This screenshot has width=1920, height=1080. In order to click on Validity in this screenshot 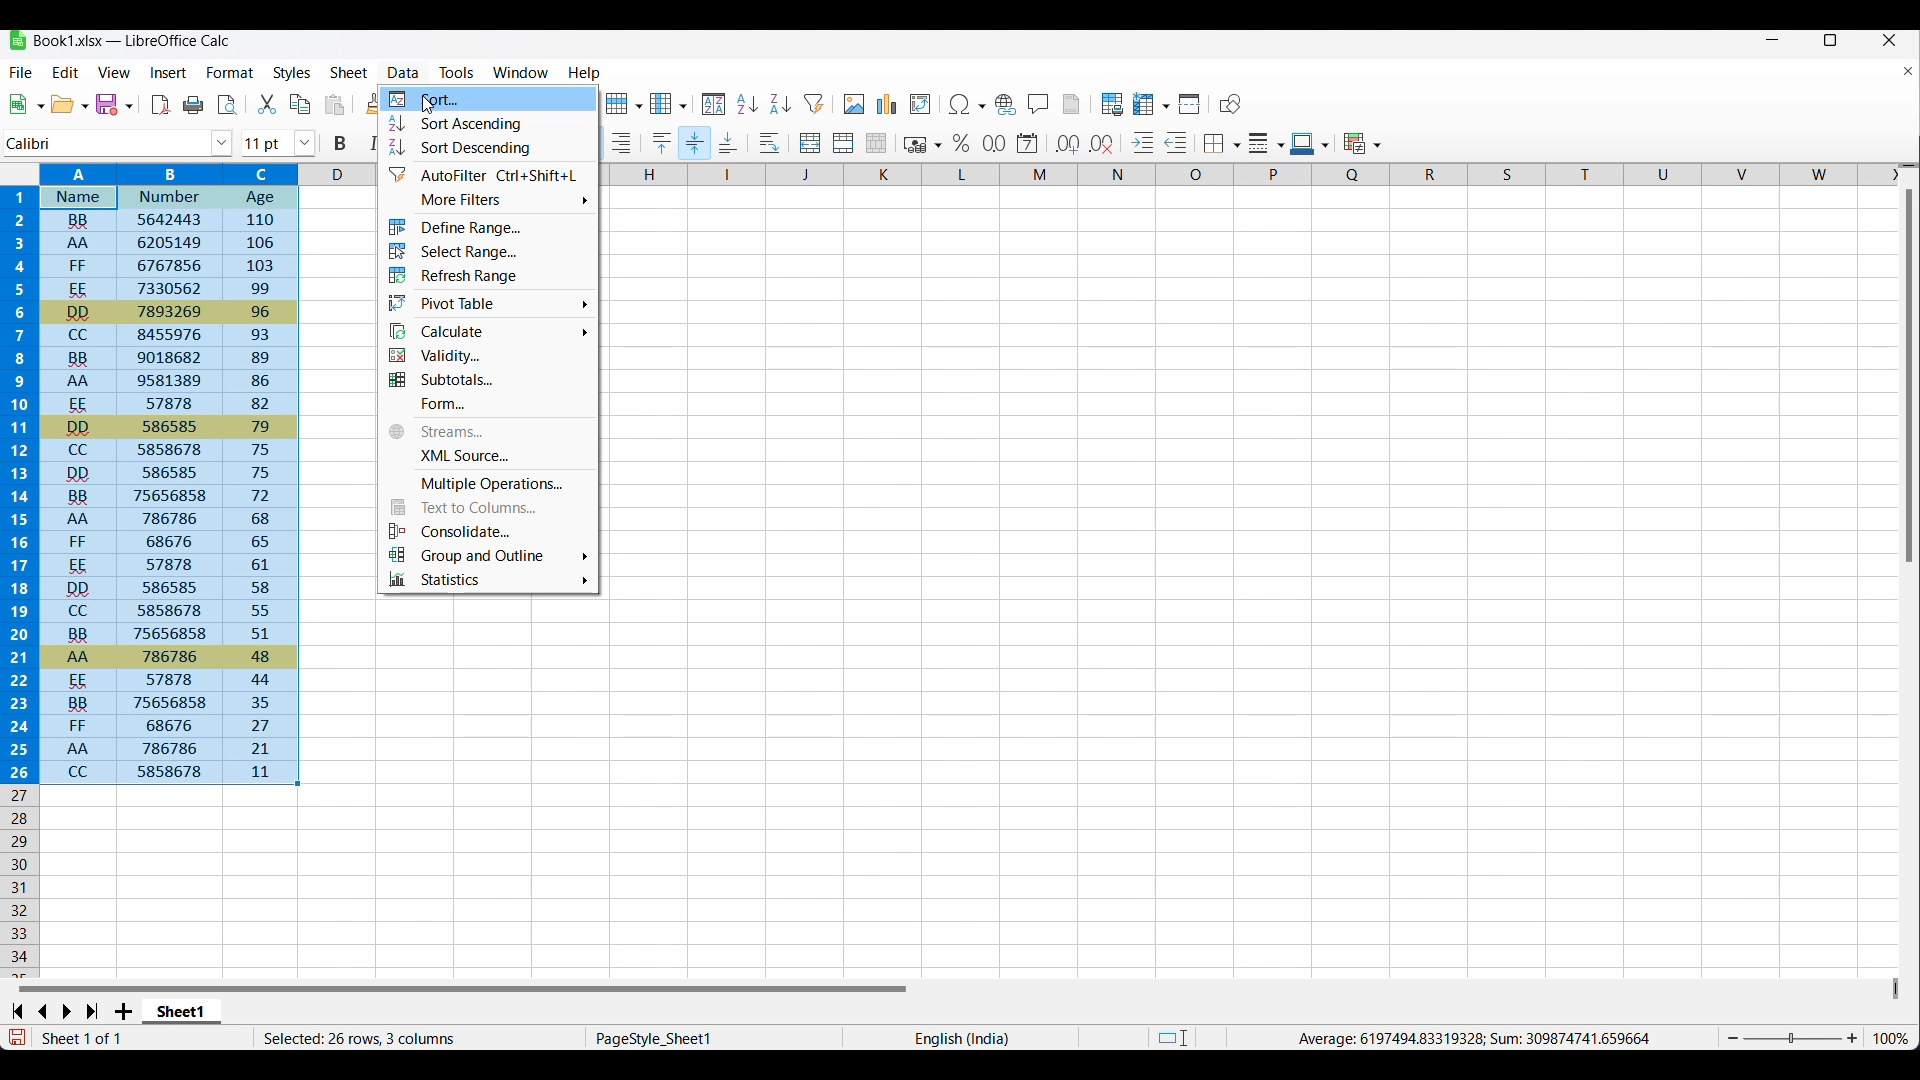, I will do `click(488, 356)`.